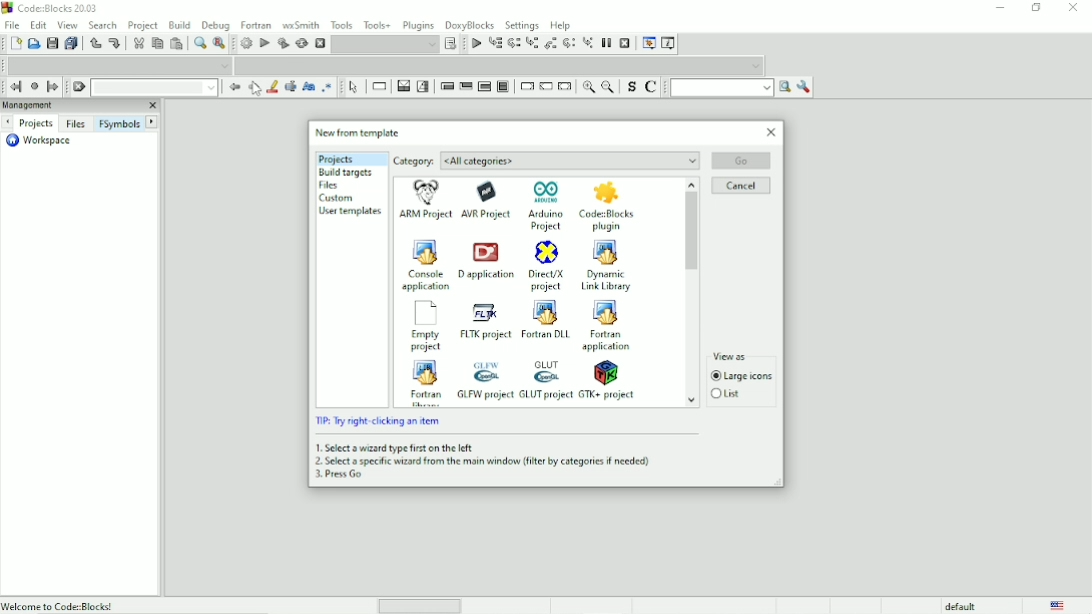 The image size is (1092, 614). What do you see at coordinates (53, 86) in the screenshot?
I see `Jump forward` at bounding box center [53, 86].